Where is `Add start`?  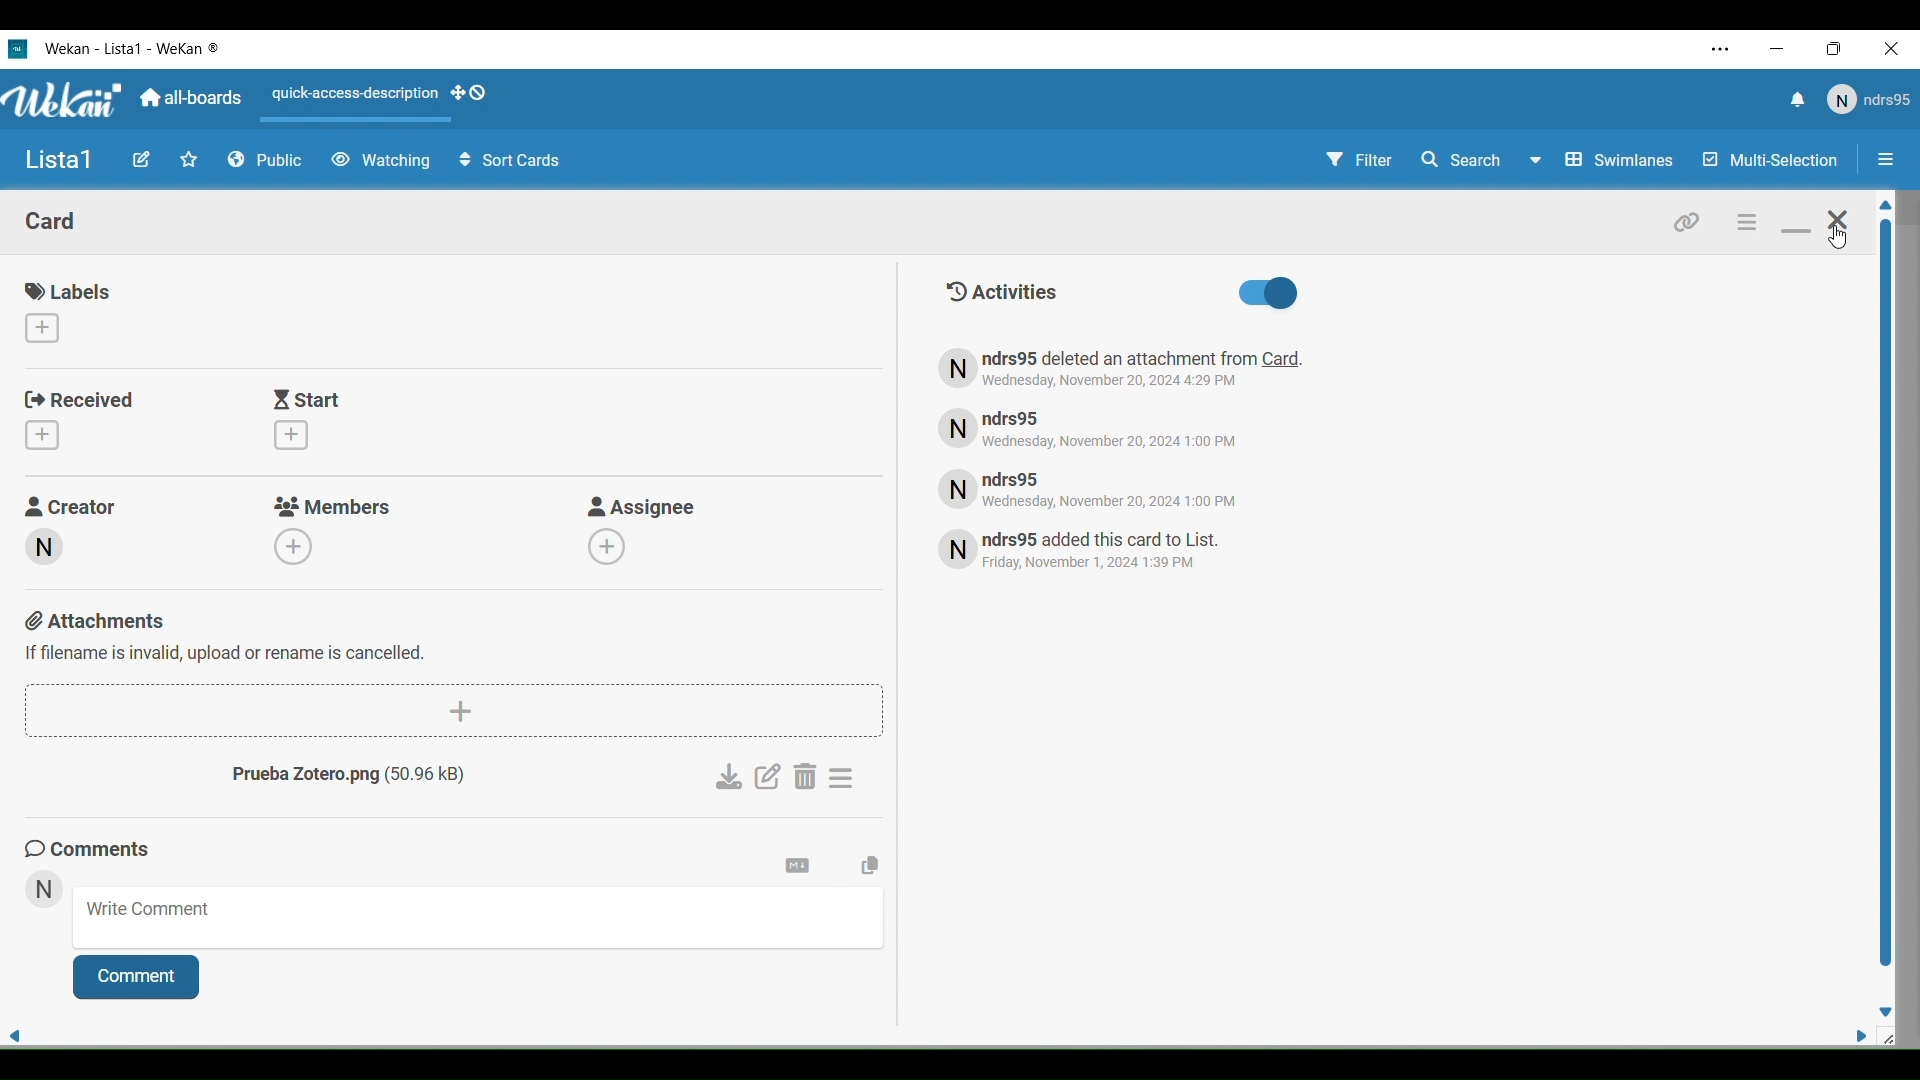 Add start is located at coordinates (291, 435).